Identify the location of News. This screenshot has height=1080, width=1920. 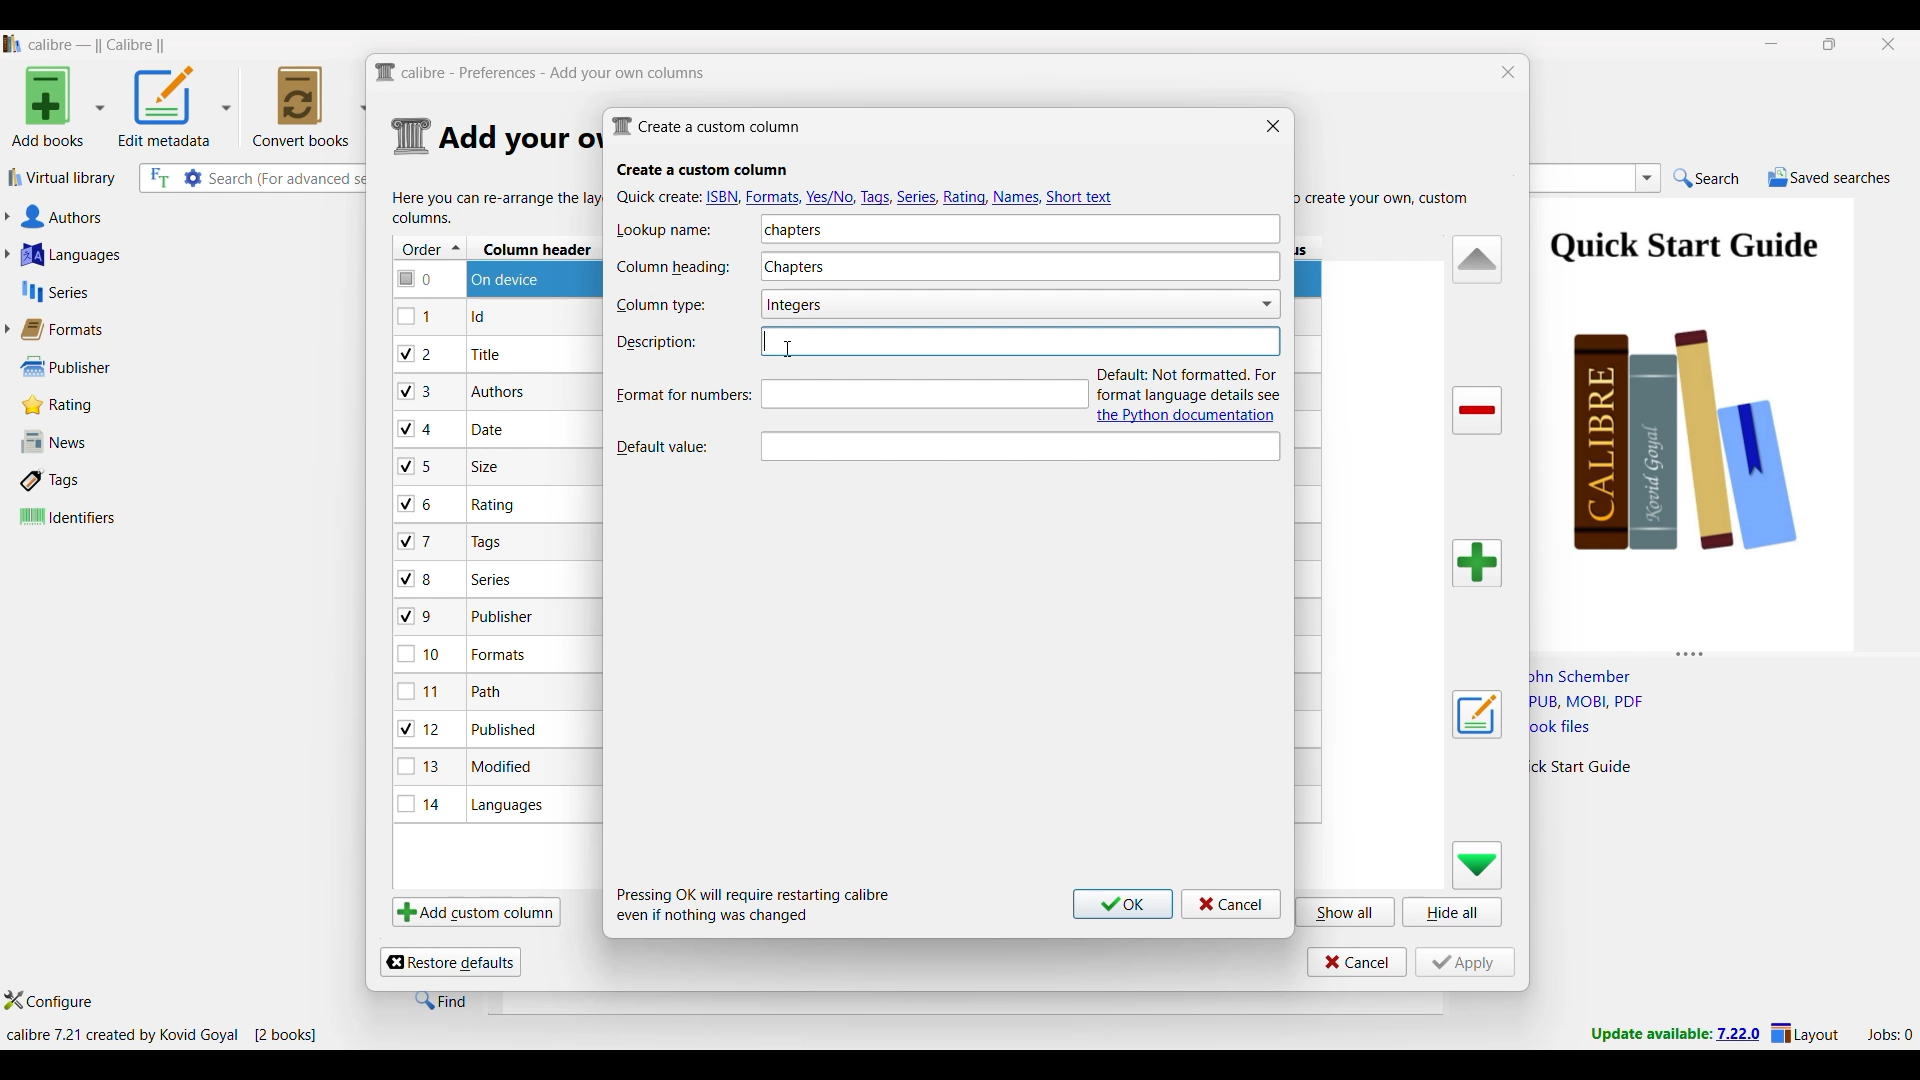
(93, 442).